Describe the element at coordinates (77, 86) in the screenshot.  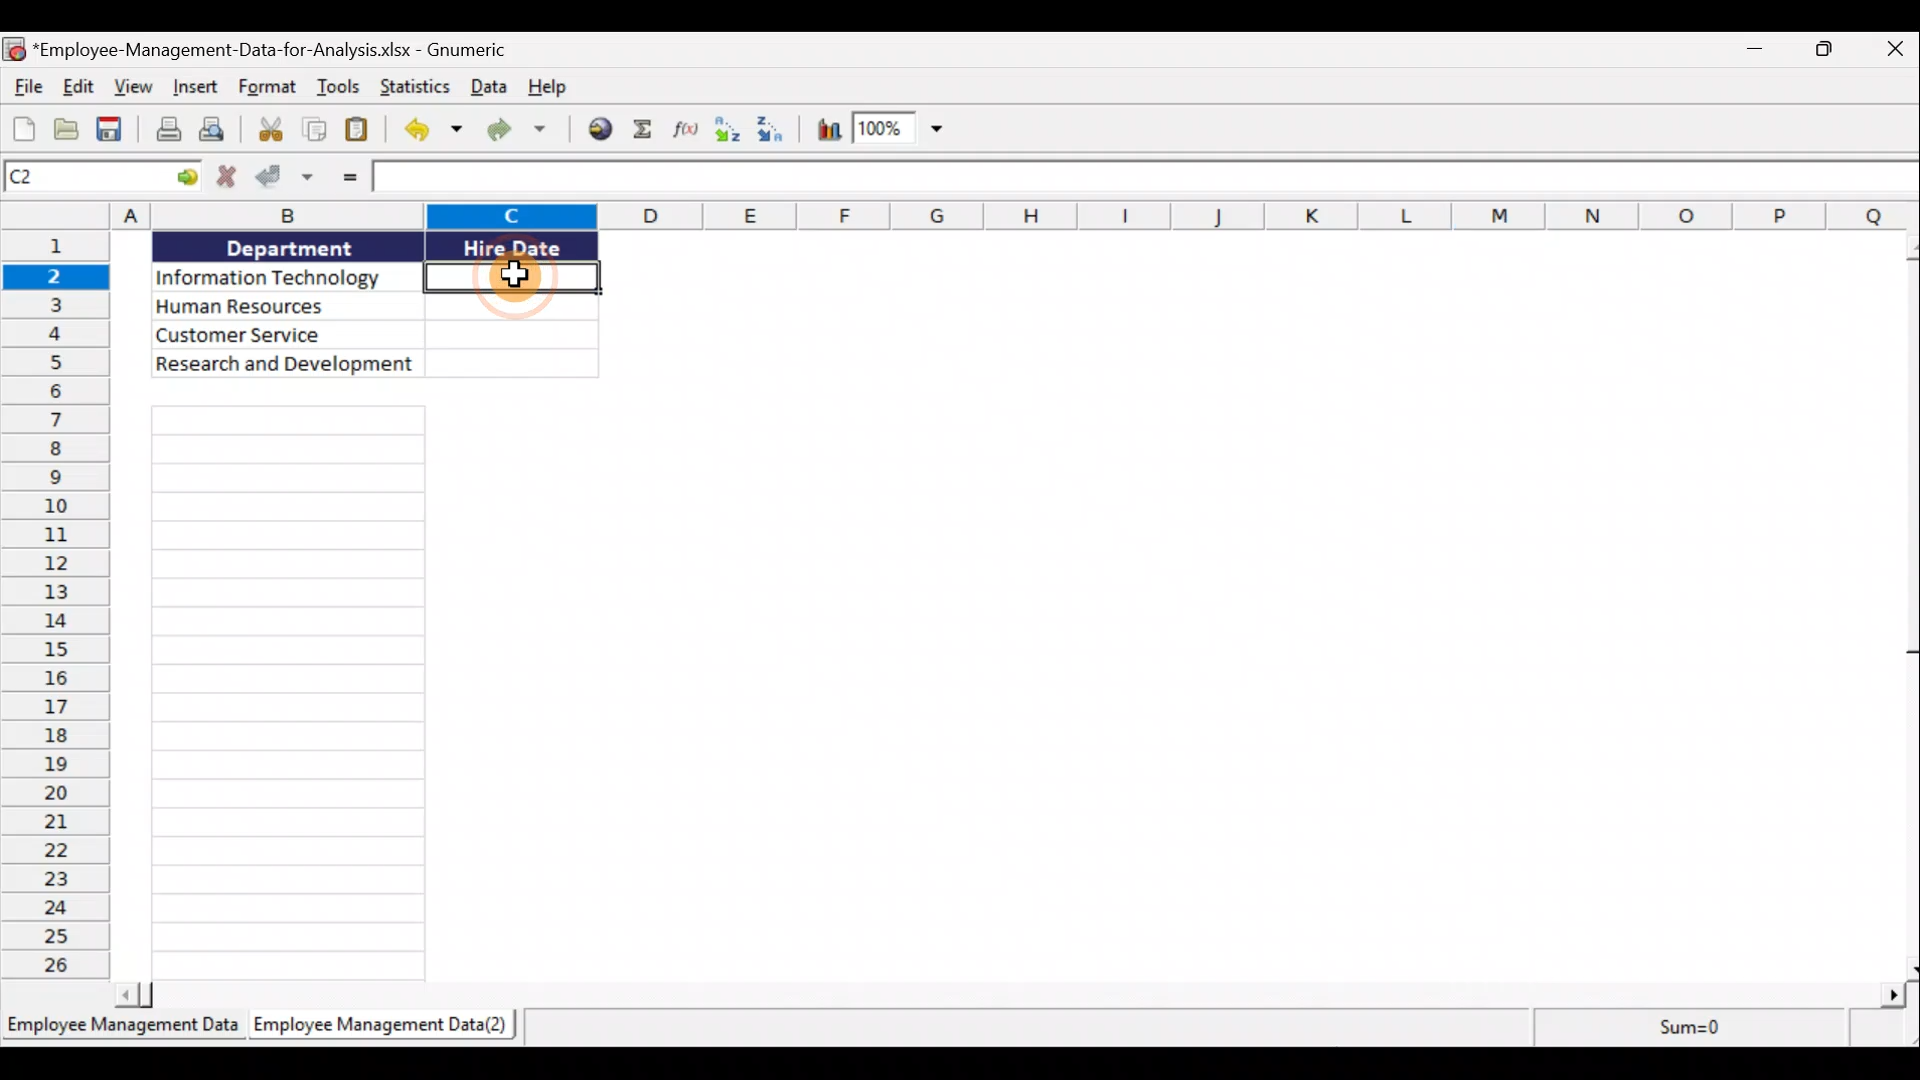
I see `Edit` at that location.